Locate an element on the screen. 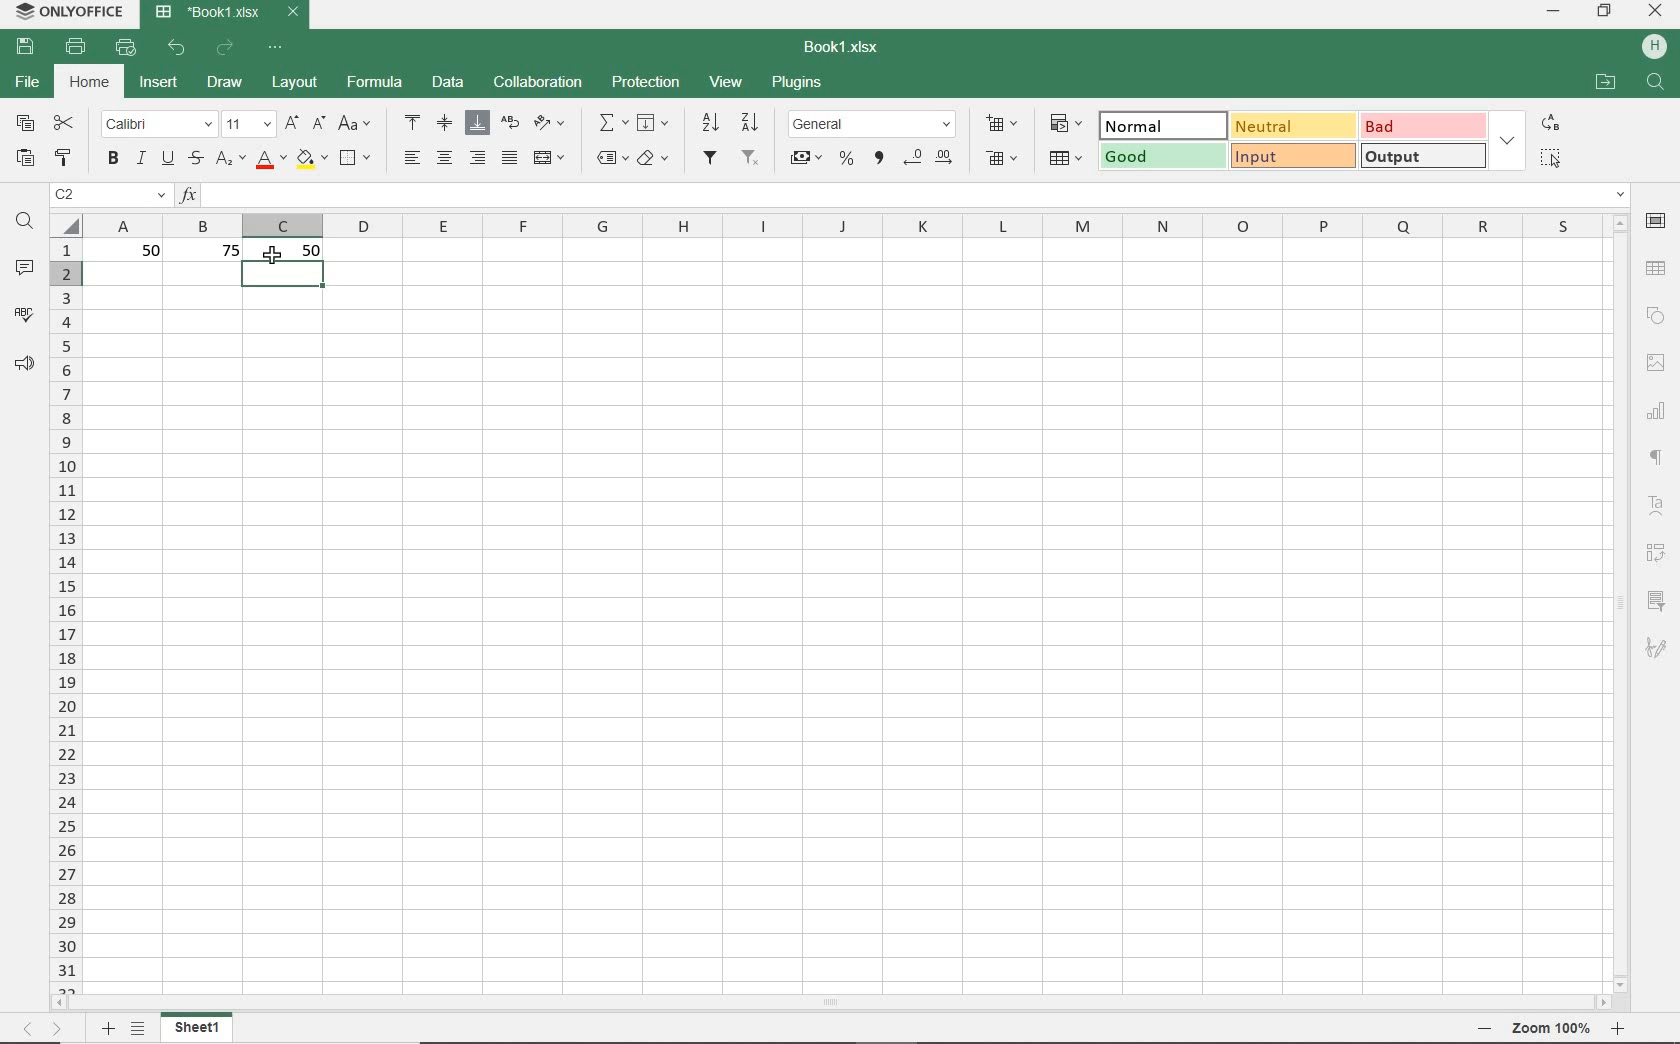 The height and width of the screenshot is (1044, 1680). comma style is located at coordinates (880, 160).